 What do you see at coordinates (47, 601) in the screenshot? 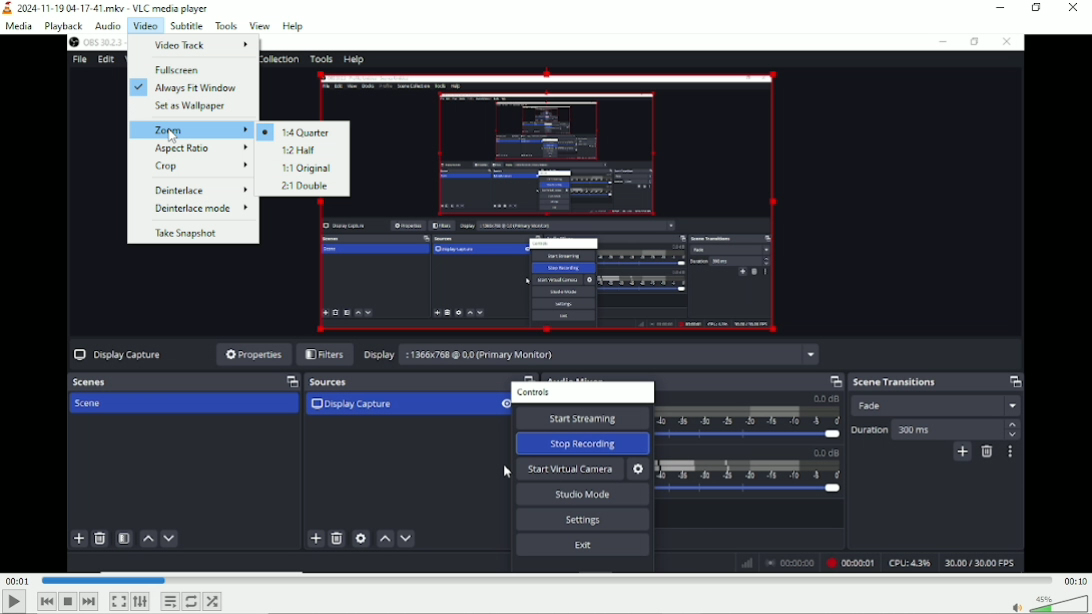
I see `Previous` at bounding box center [47, 601].